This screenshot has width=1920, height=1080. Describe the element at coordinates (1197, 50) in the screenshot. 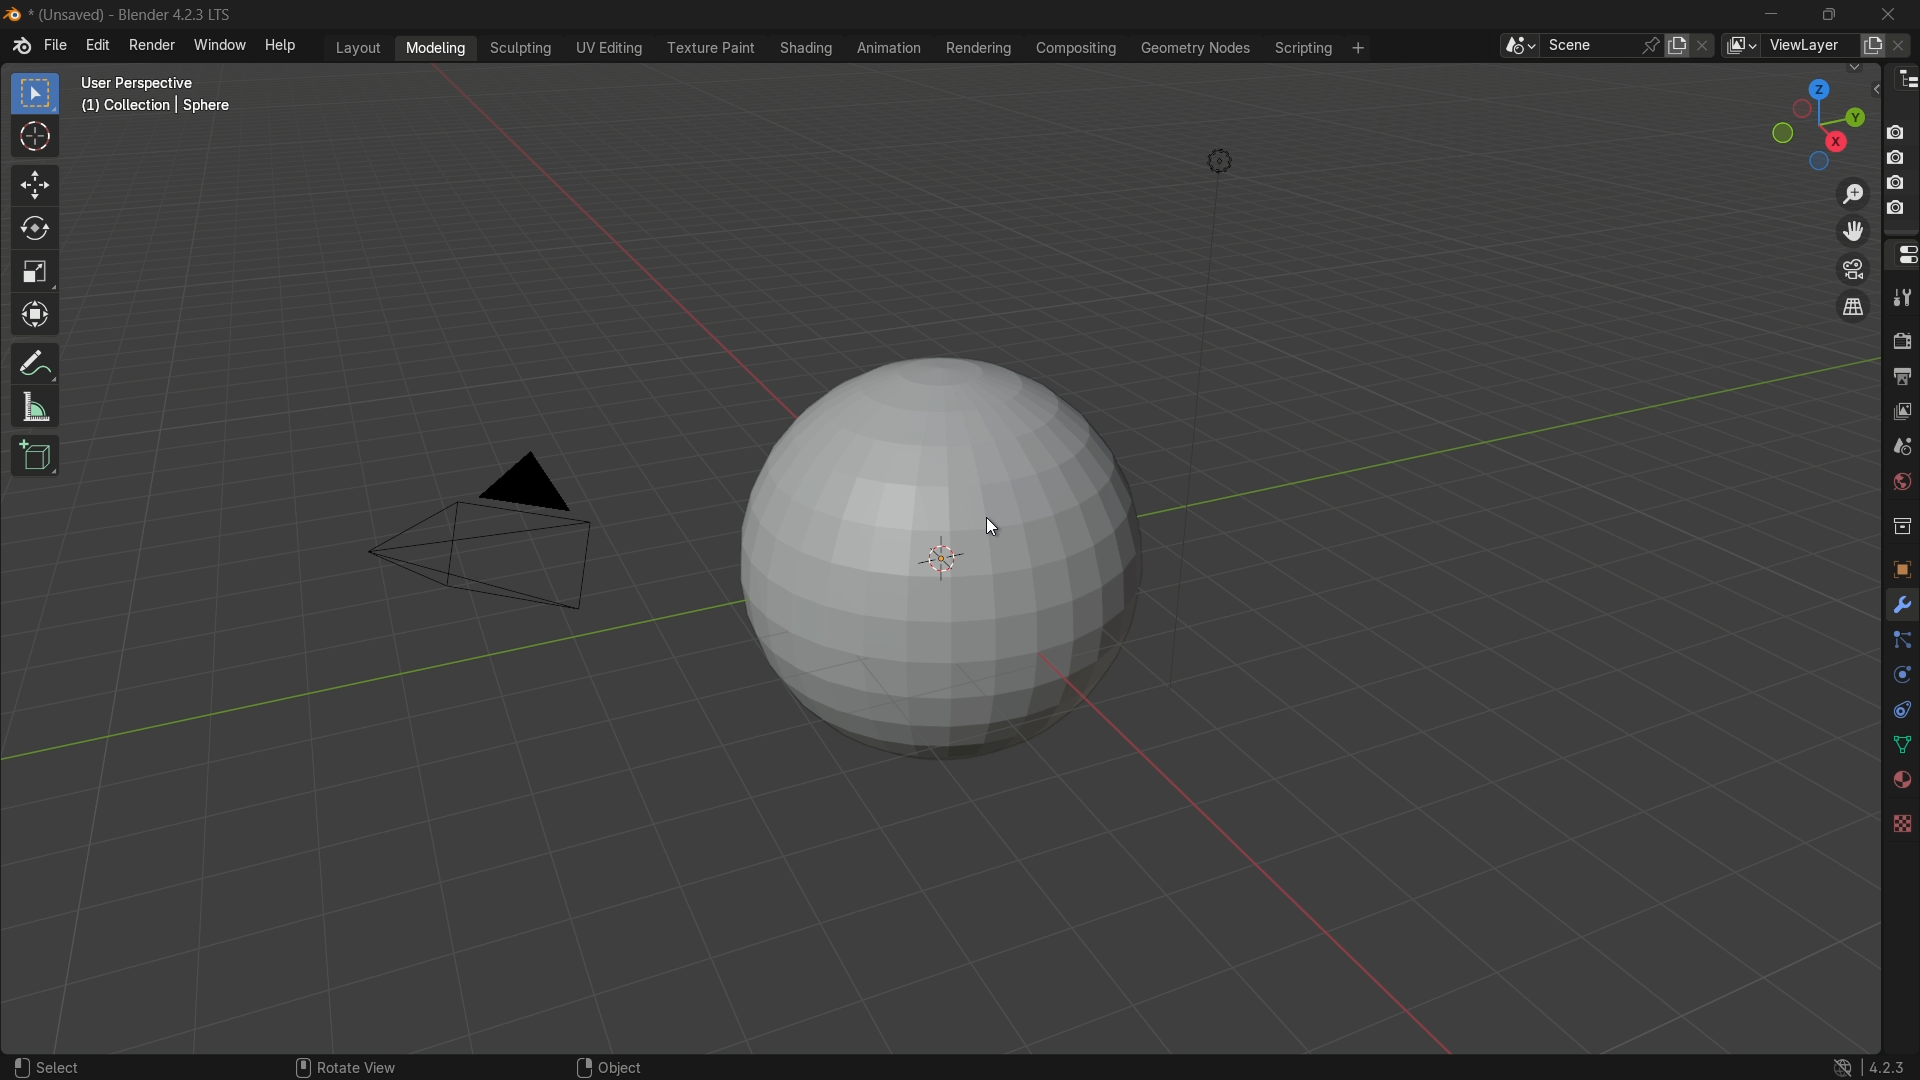

I see `geometry nodes menu` at that location.